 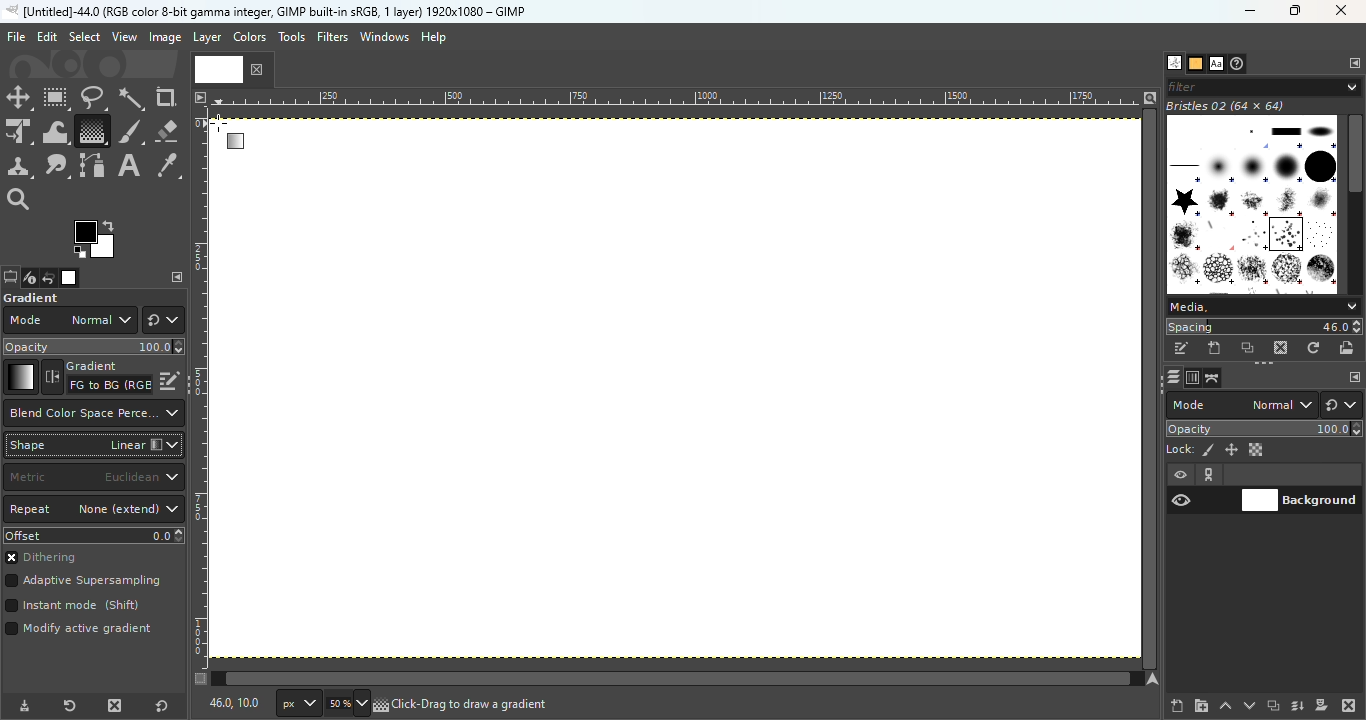 What do you see at coordinates (1343, 12) in the screenshot?
I see `Close` at bounding box center [1343, 12].